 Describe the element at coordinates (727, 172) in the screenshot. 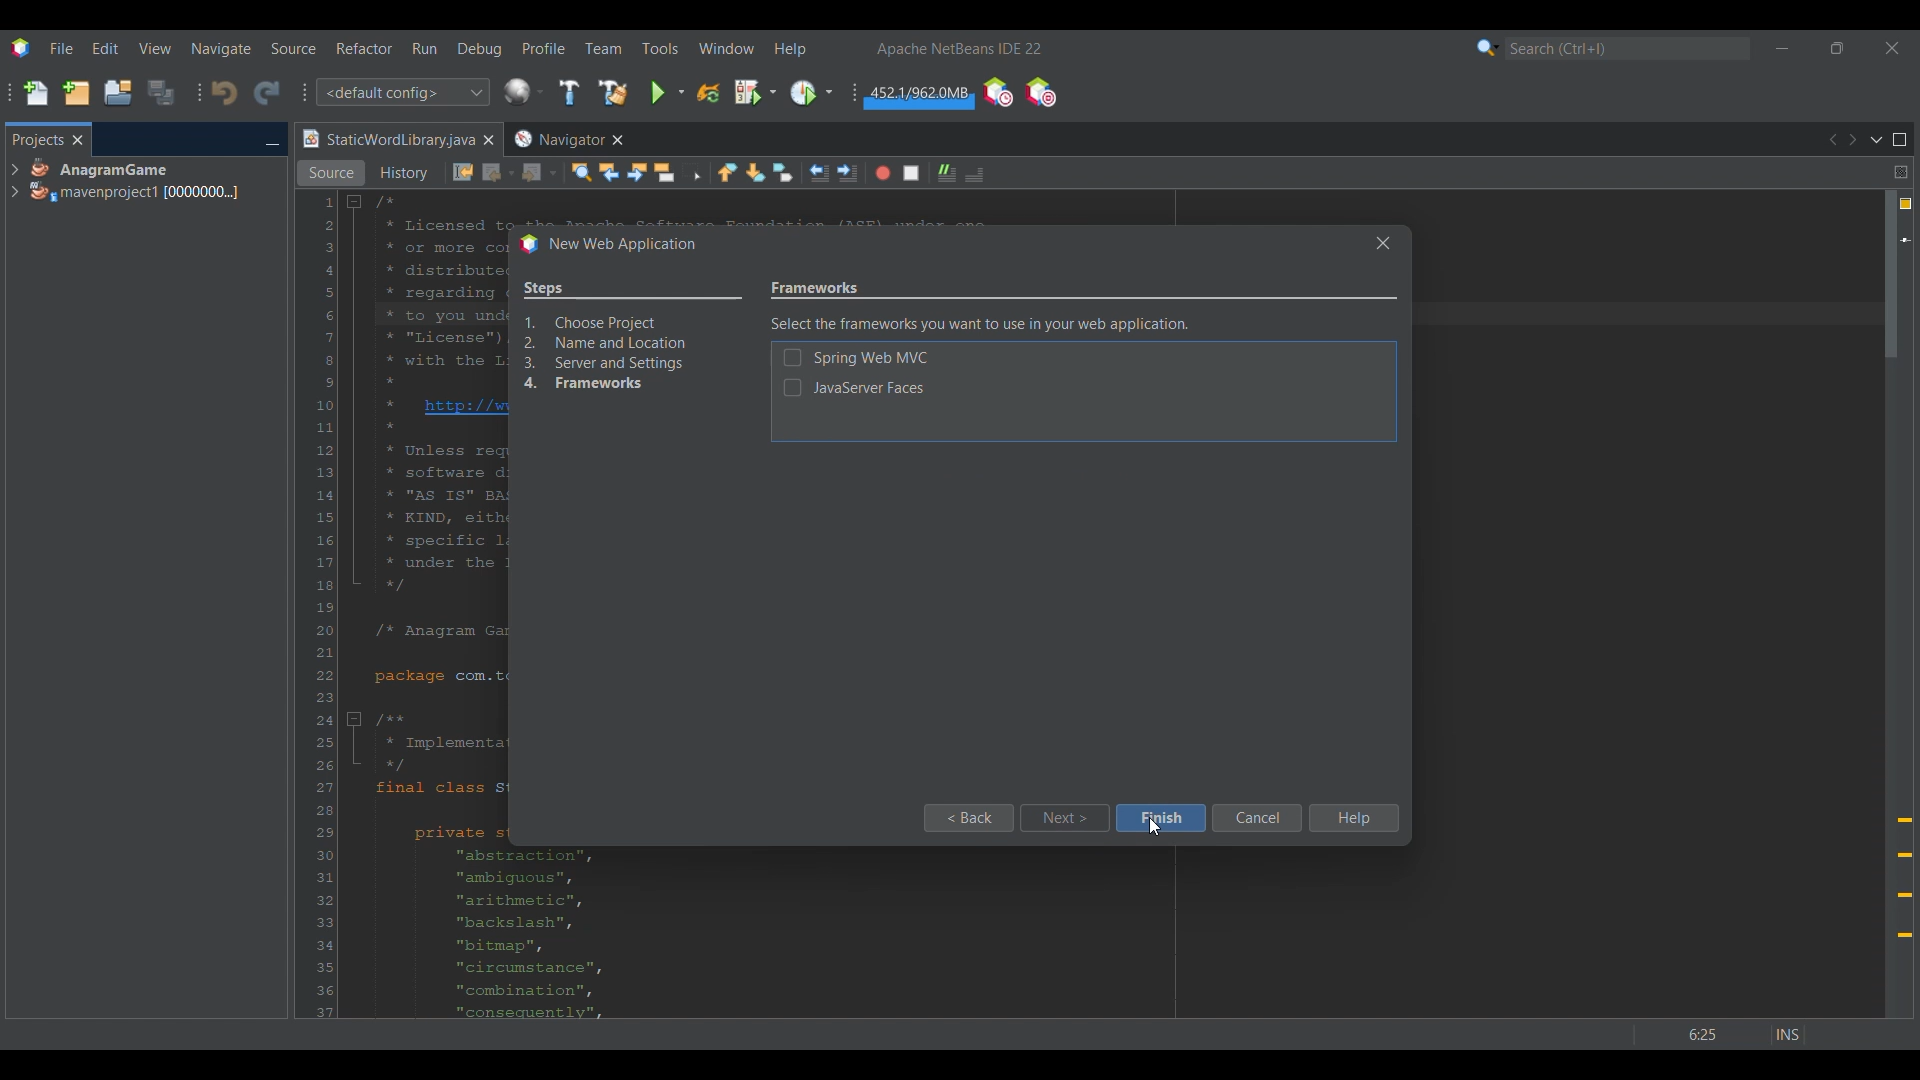

I see `Previous bookmark` at that location.